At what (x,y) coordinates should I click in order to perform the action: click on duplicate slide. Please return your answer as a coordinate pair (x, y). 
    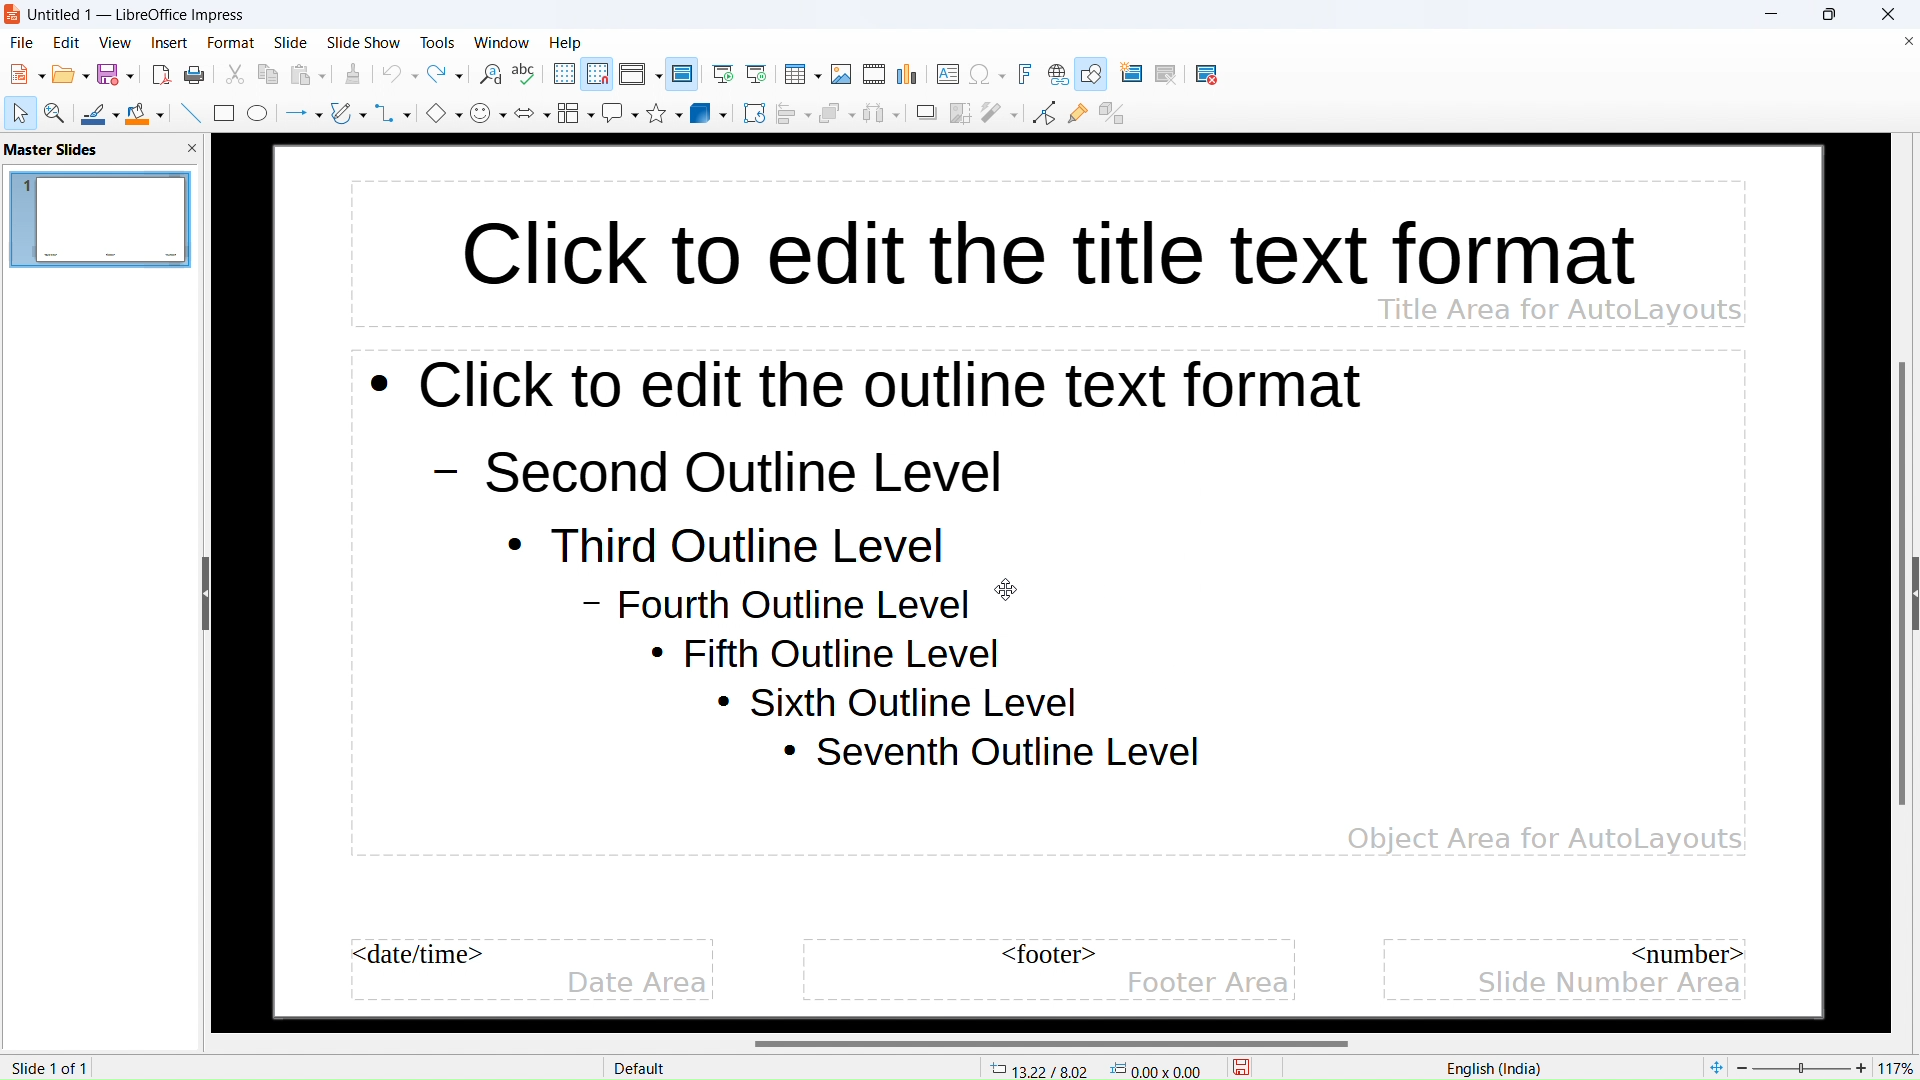
    Looking at the image, I should click on (1177, 75).